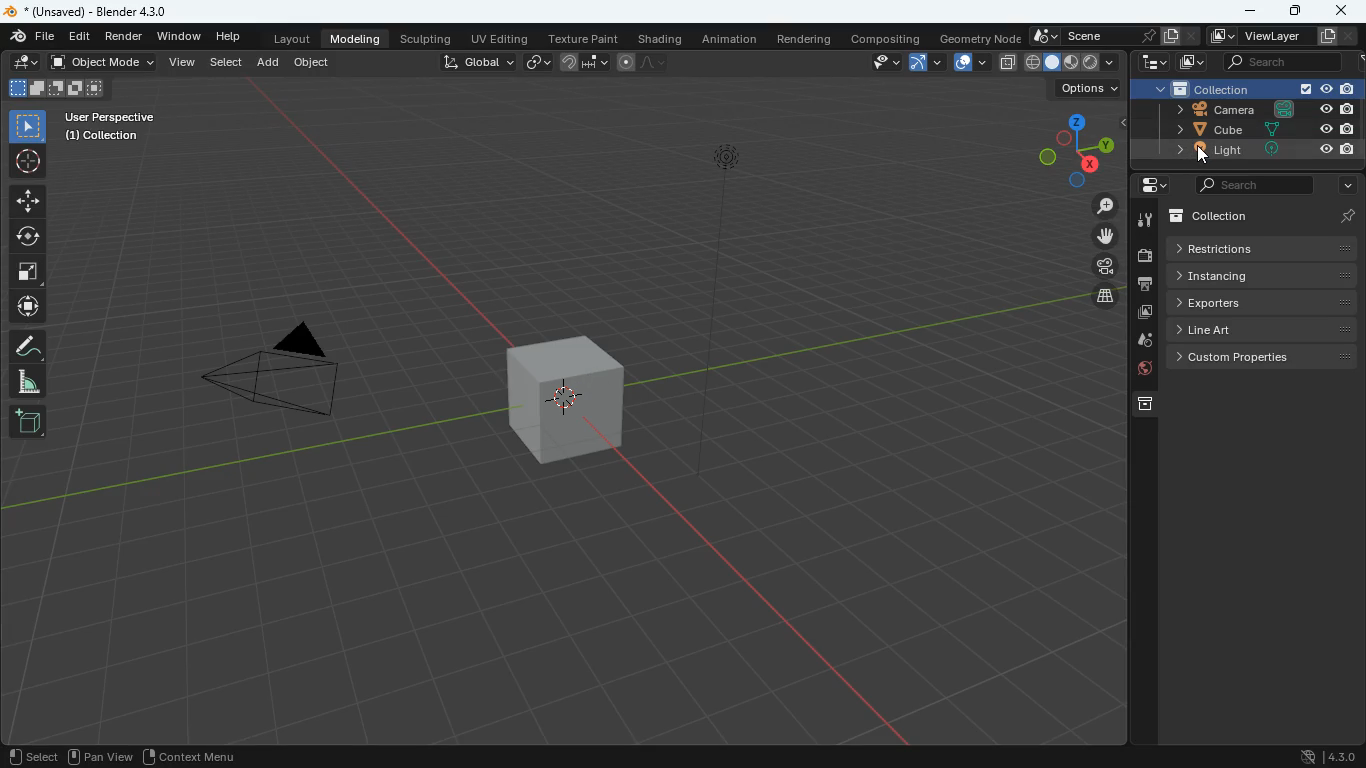 The height and width of the screenshot is (768, 1366). I want to click on aim, so click(26, 309).